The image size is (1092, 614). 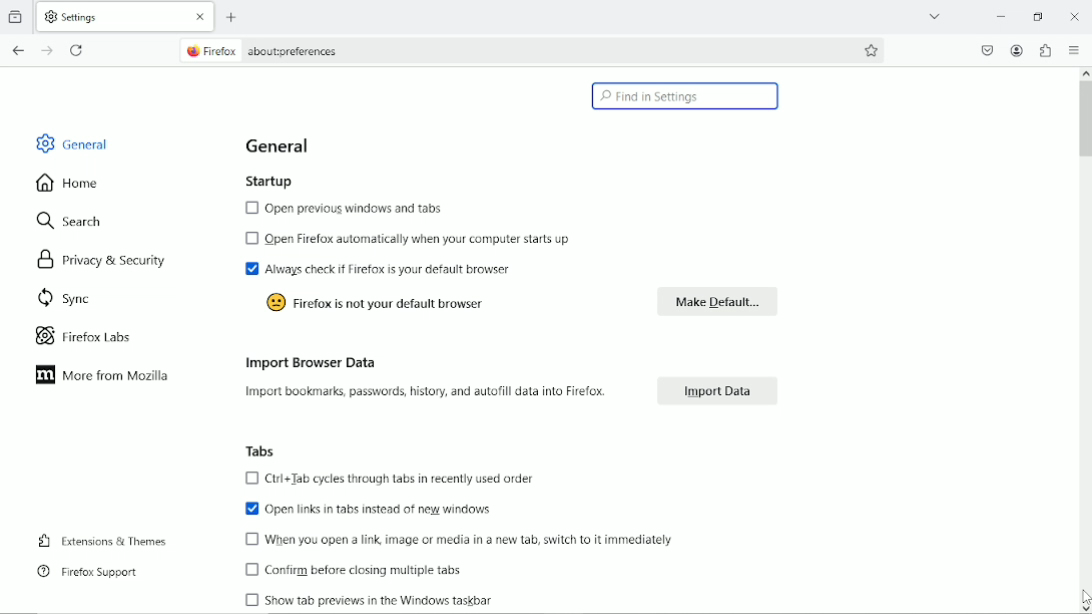 What do you see at coordinates (278, 50) in the screenshot?
I see `Firefox about:preferences` at bounding box center [278, 50].